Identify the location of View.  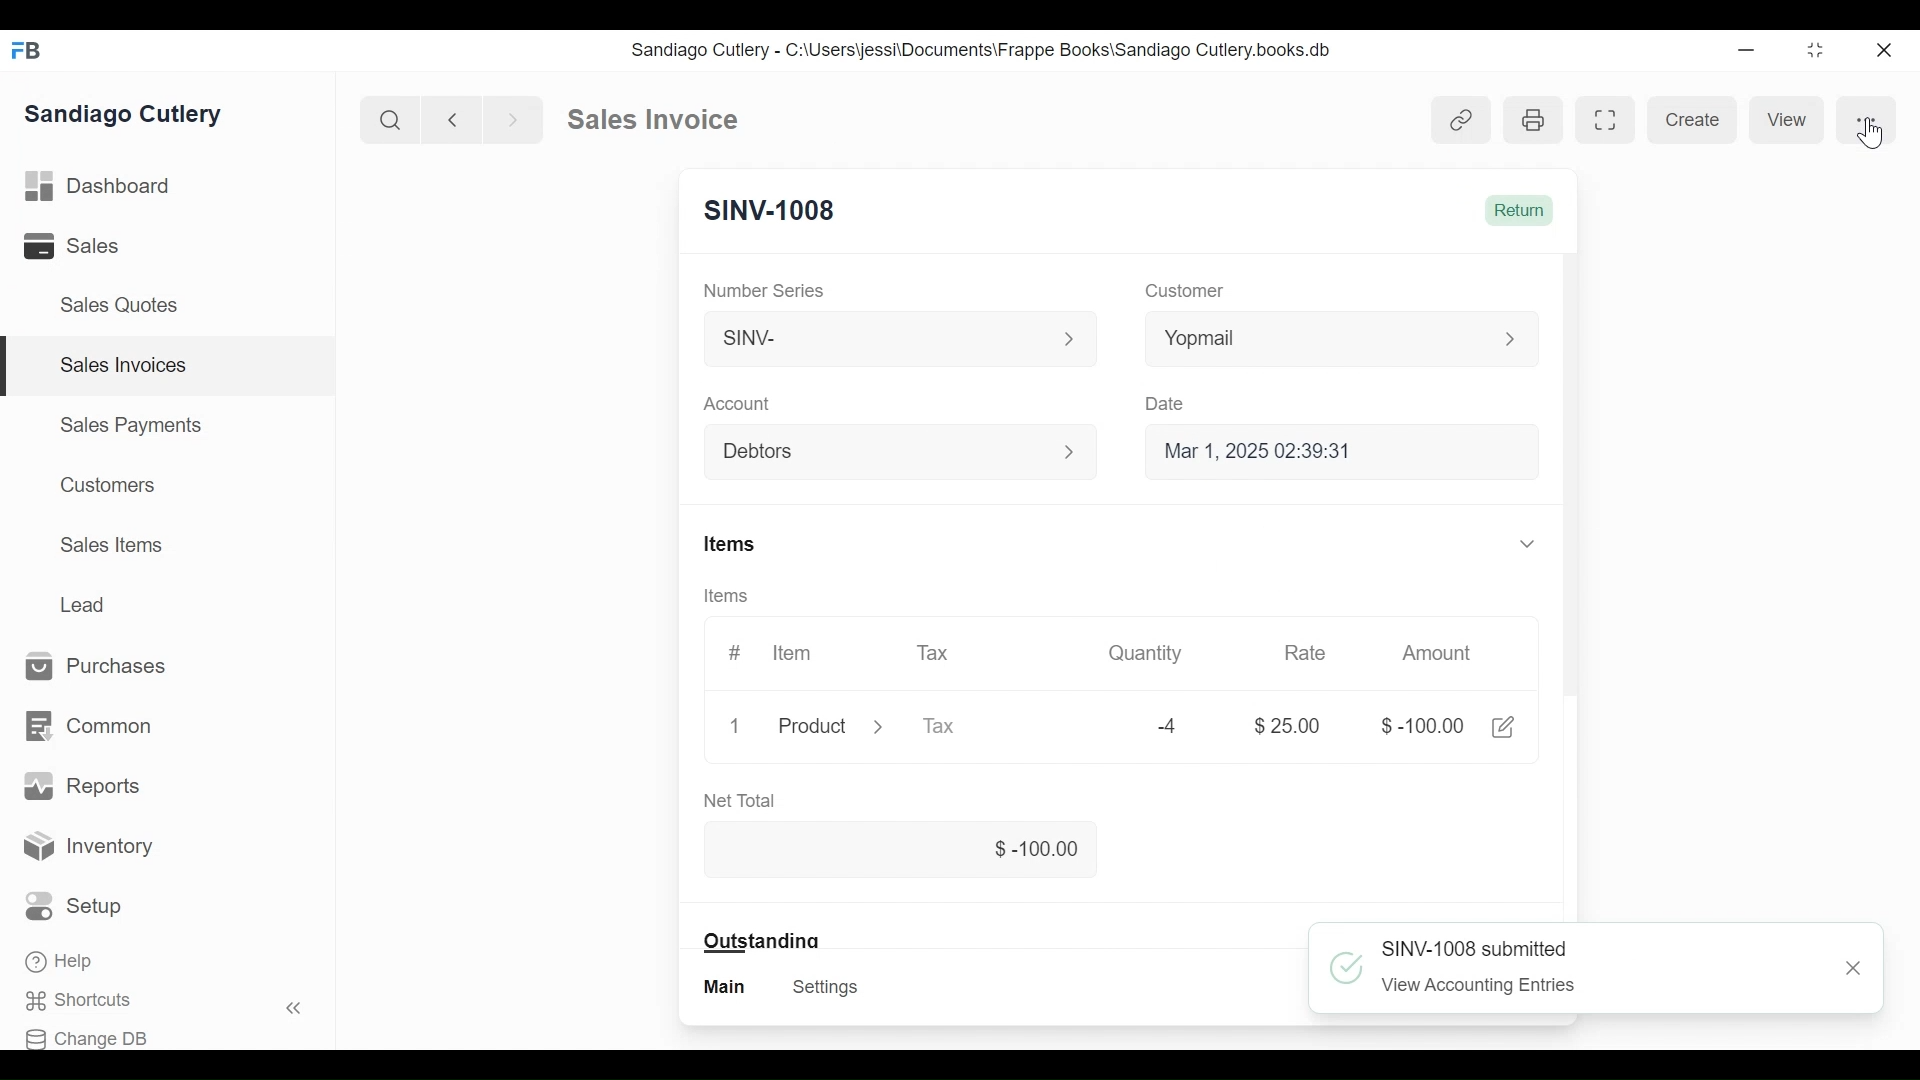
(1792, 119).